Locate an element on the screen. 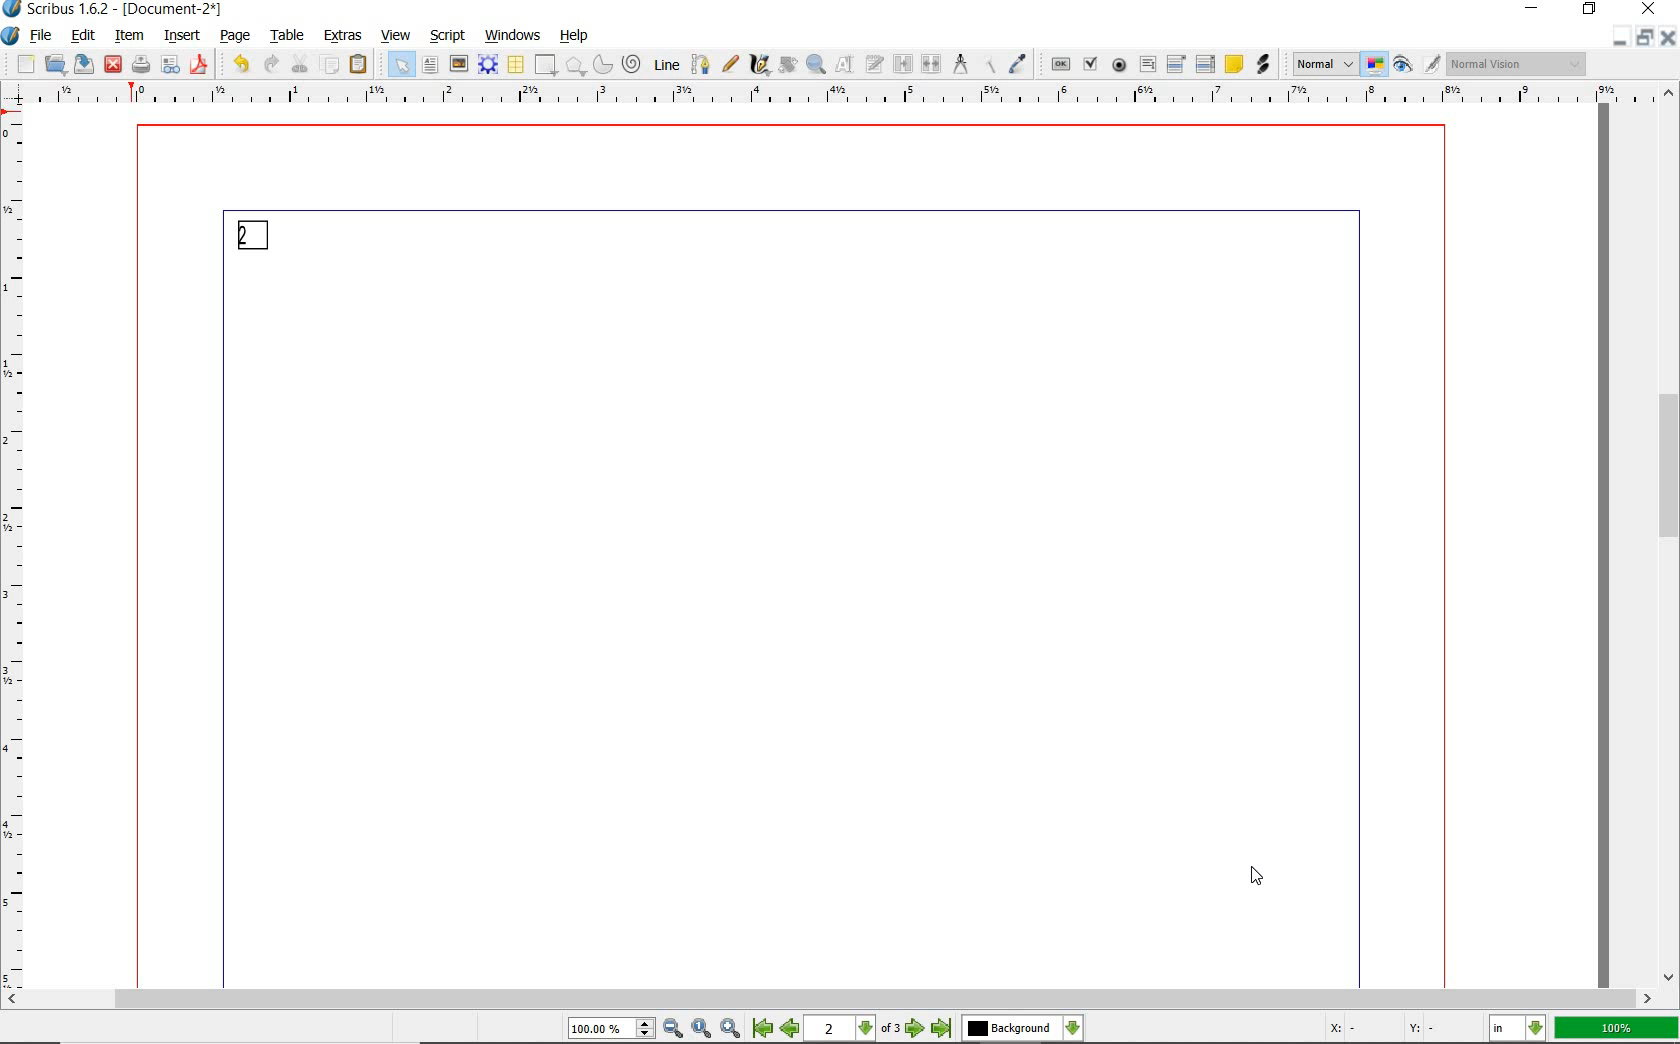 The image size is (1680, 1044). edit text with story editor is located at coordinates (875, 64).